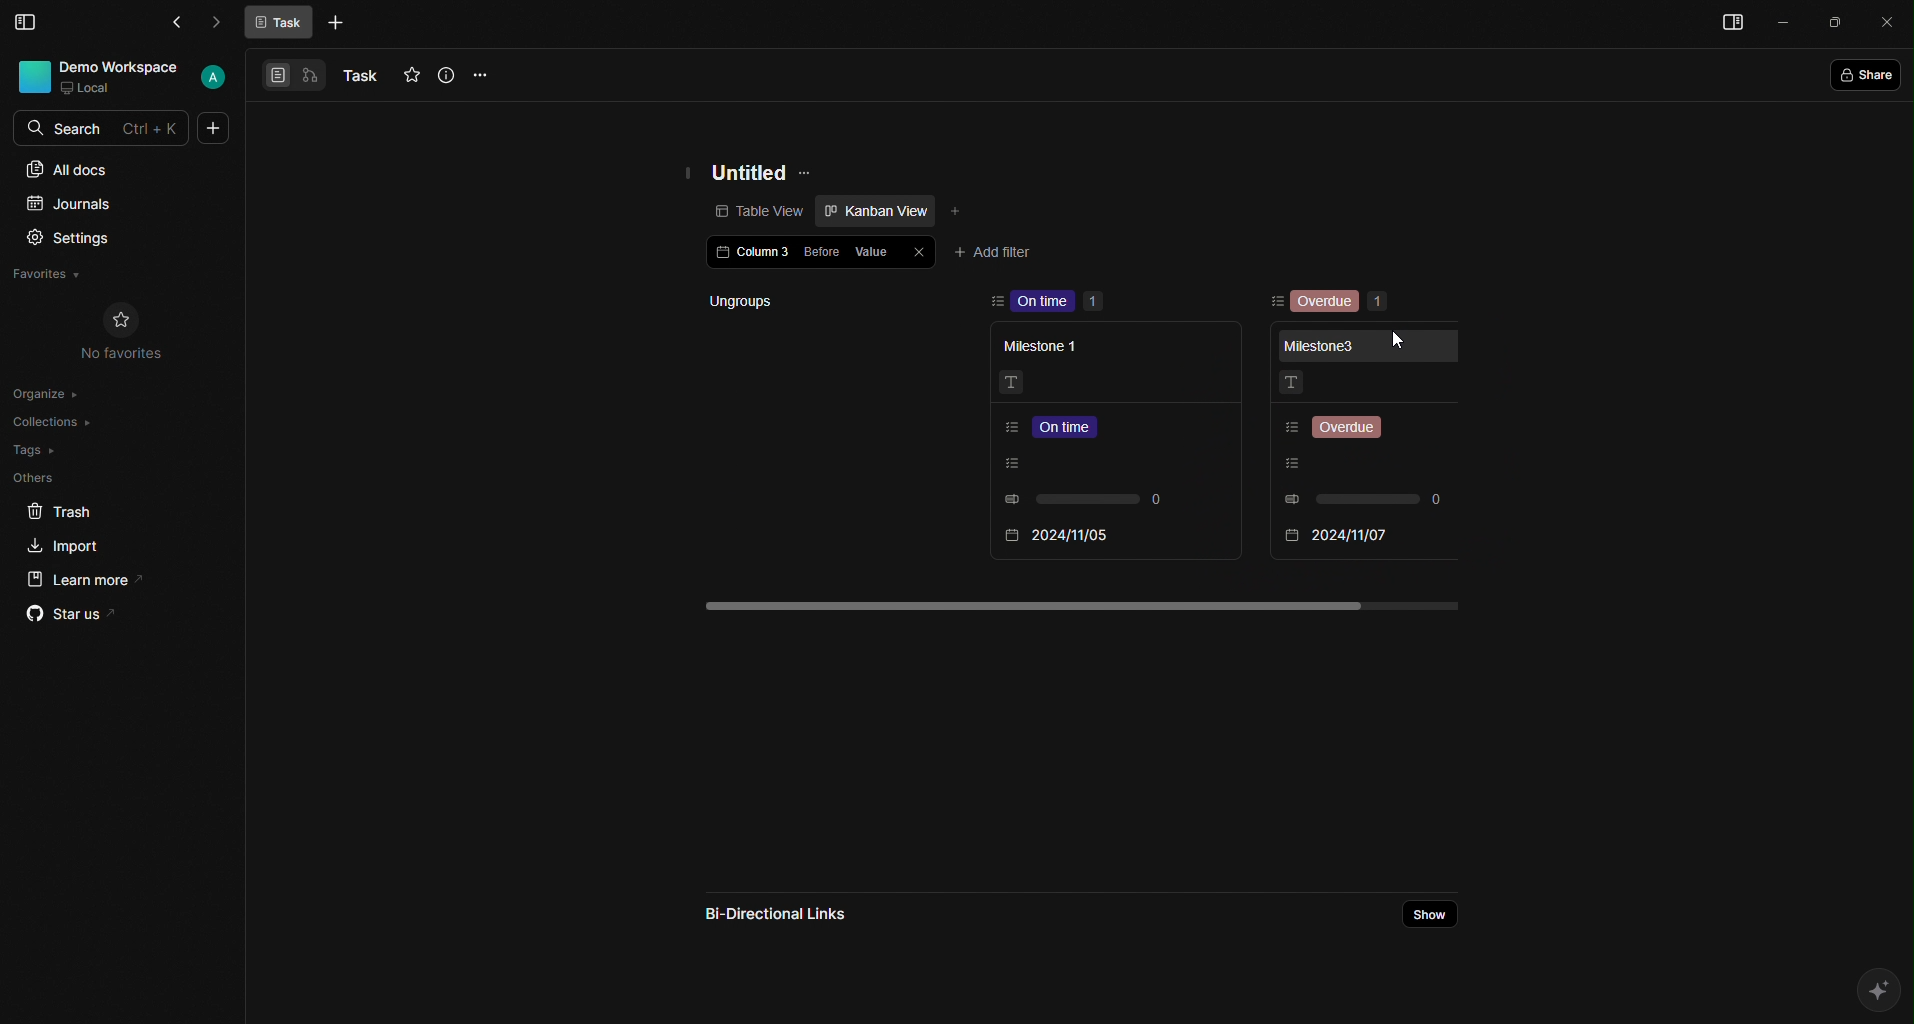  What do you see at coordinates (39, 450) in the screenshot?
I see `Tags` at bounding box center [39, 450].